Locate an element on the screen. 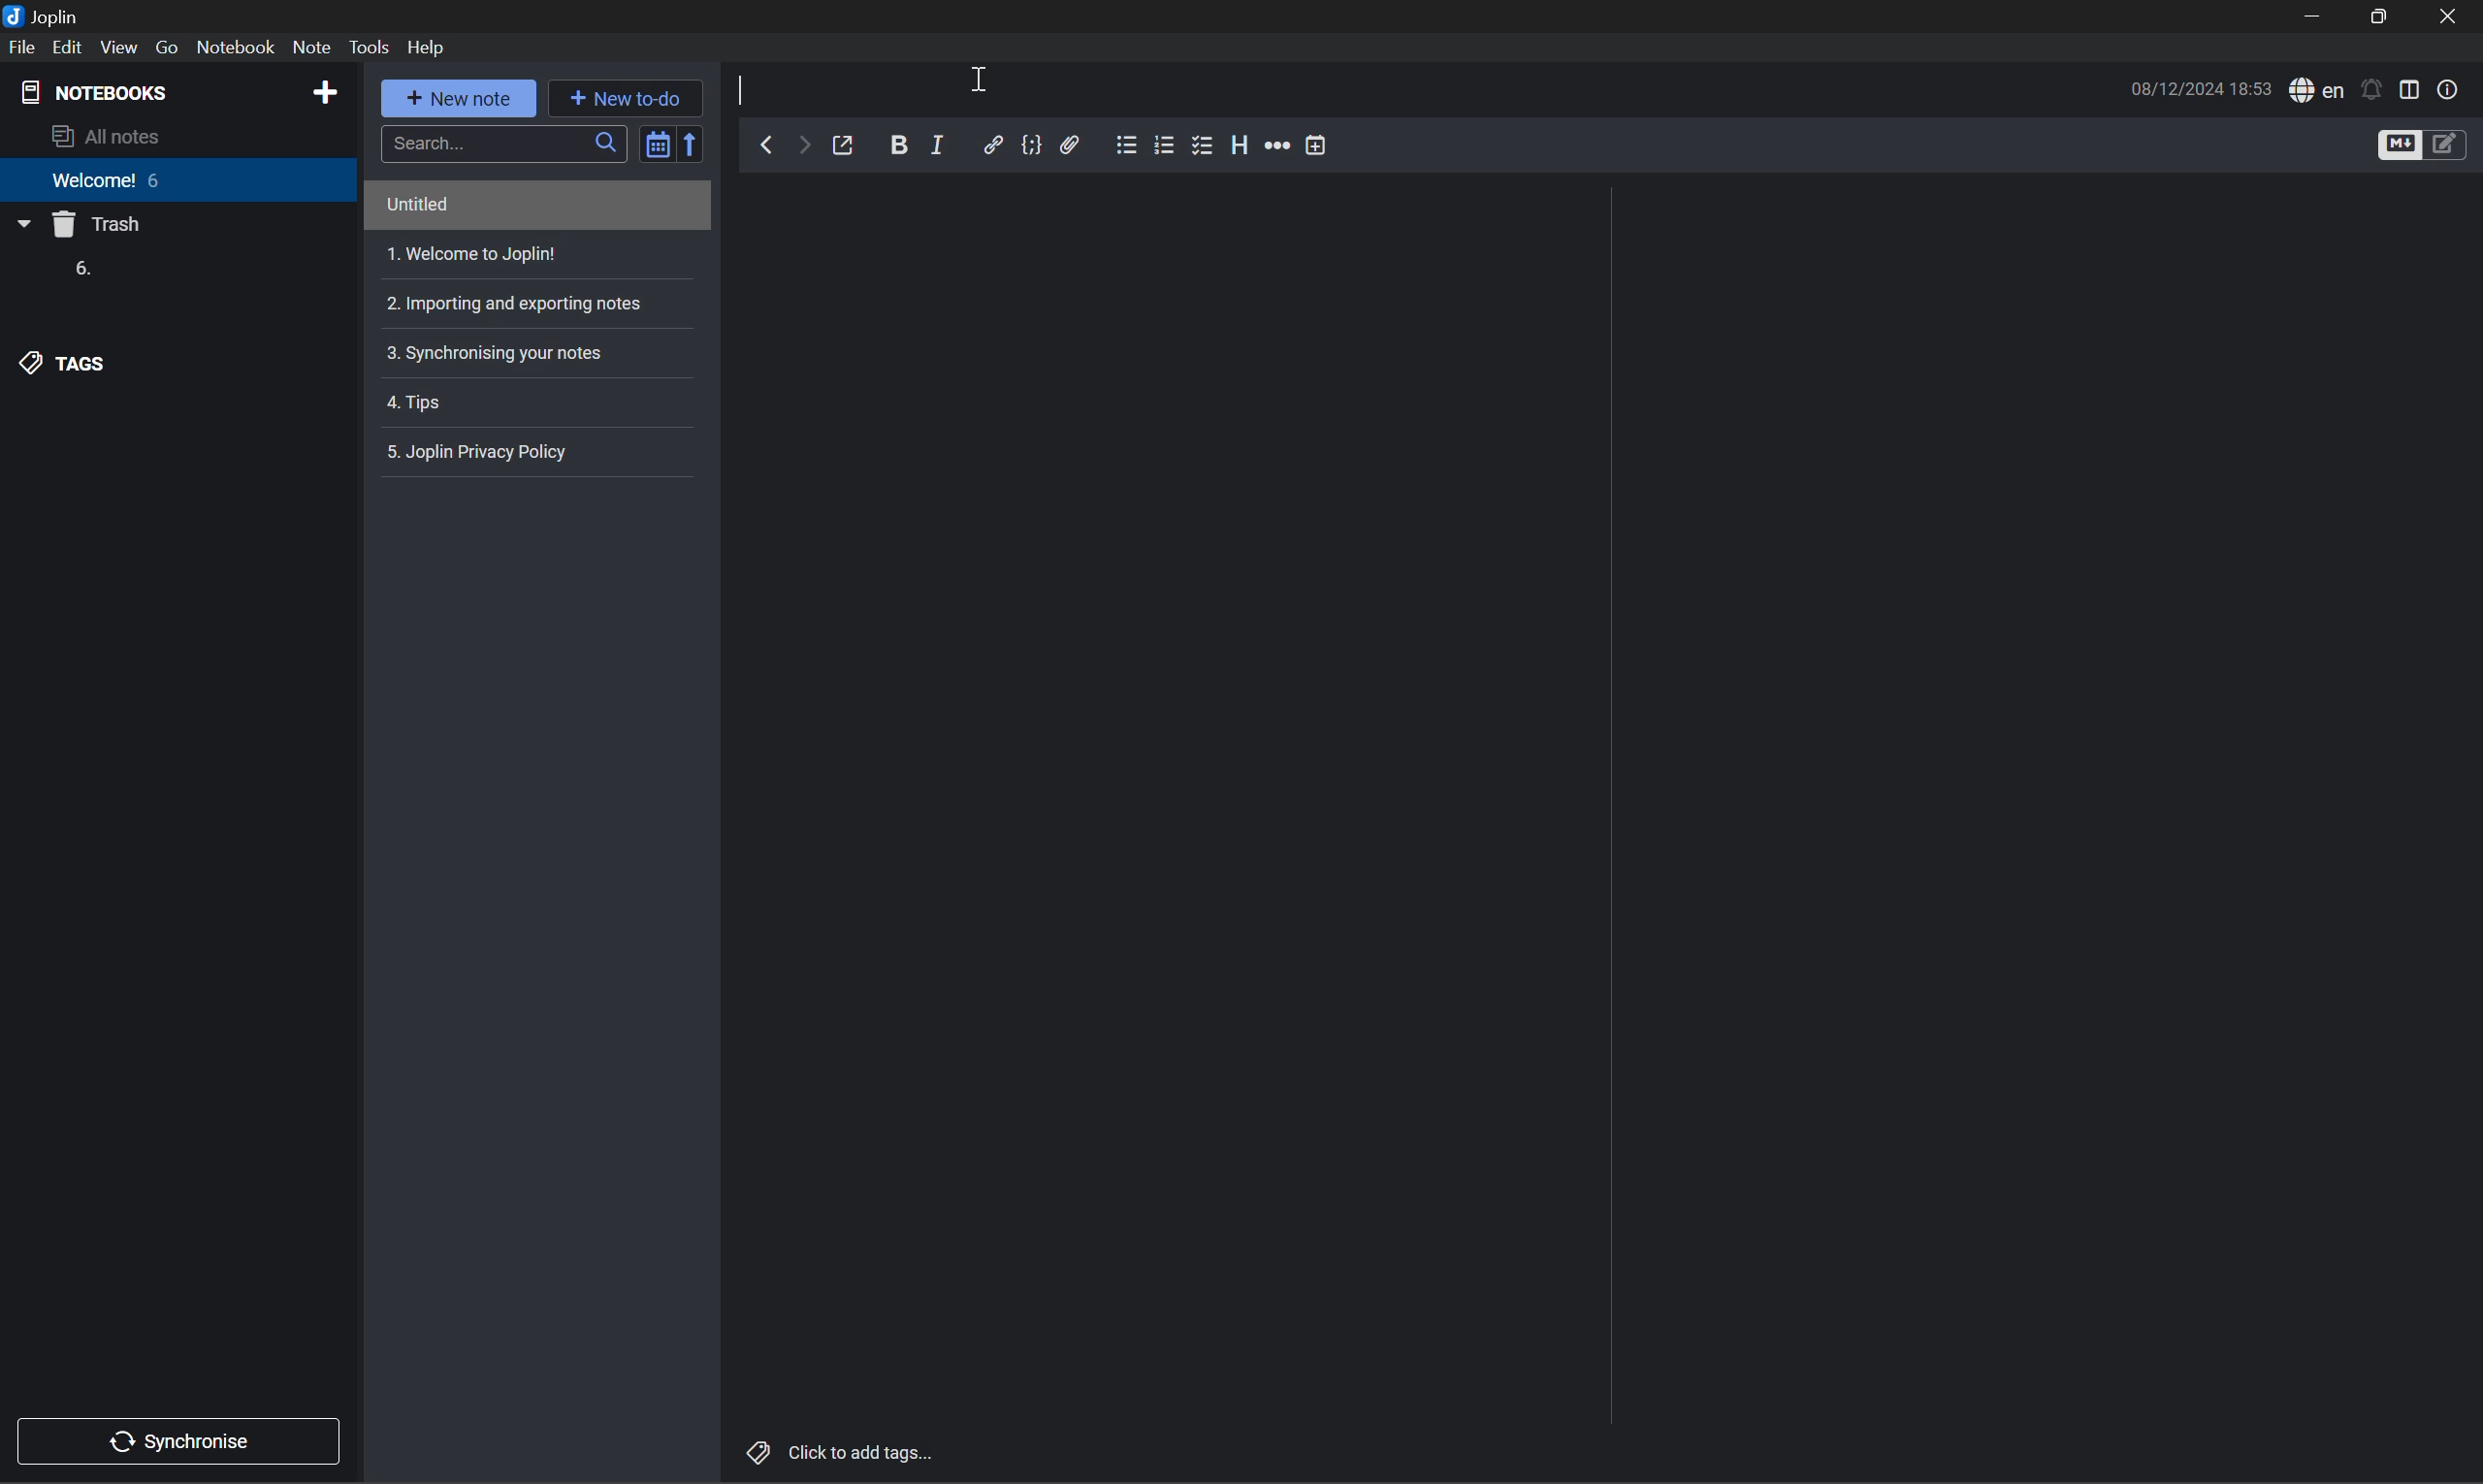 The width and height of the screenshot is (2483, 1484). Importing and exporting notes is located at coordinates (522, 302).